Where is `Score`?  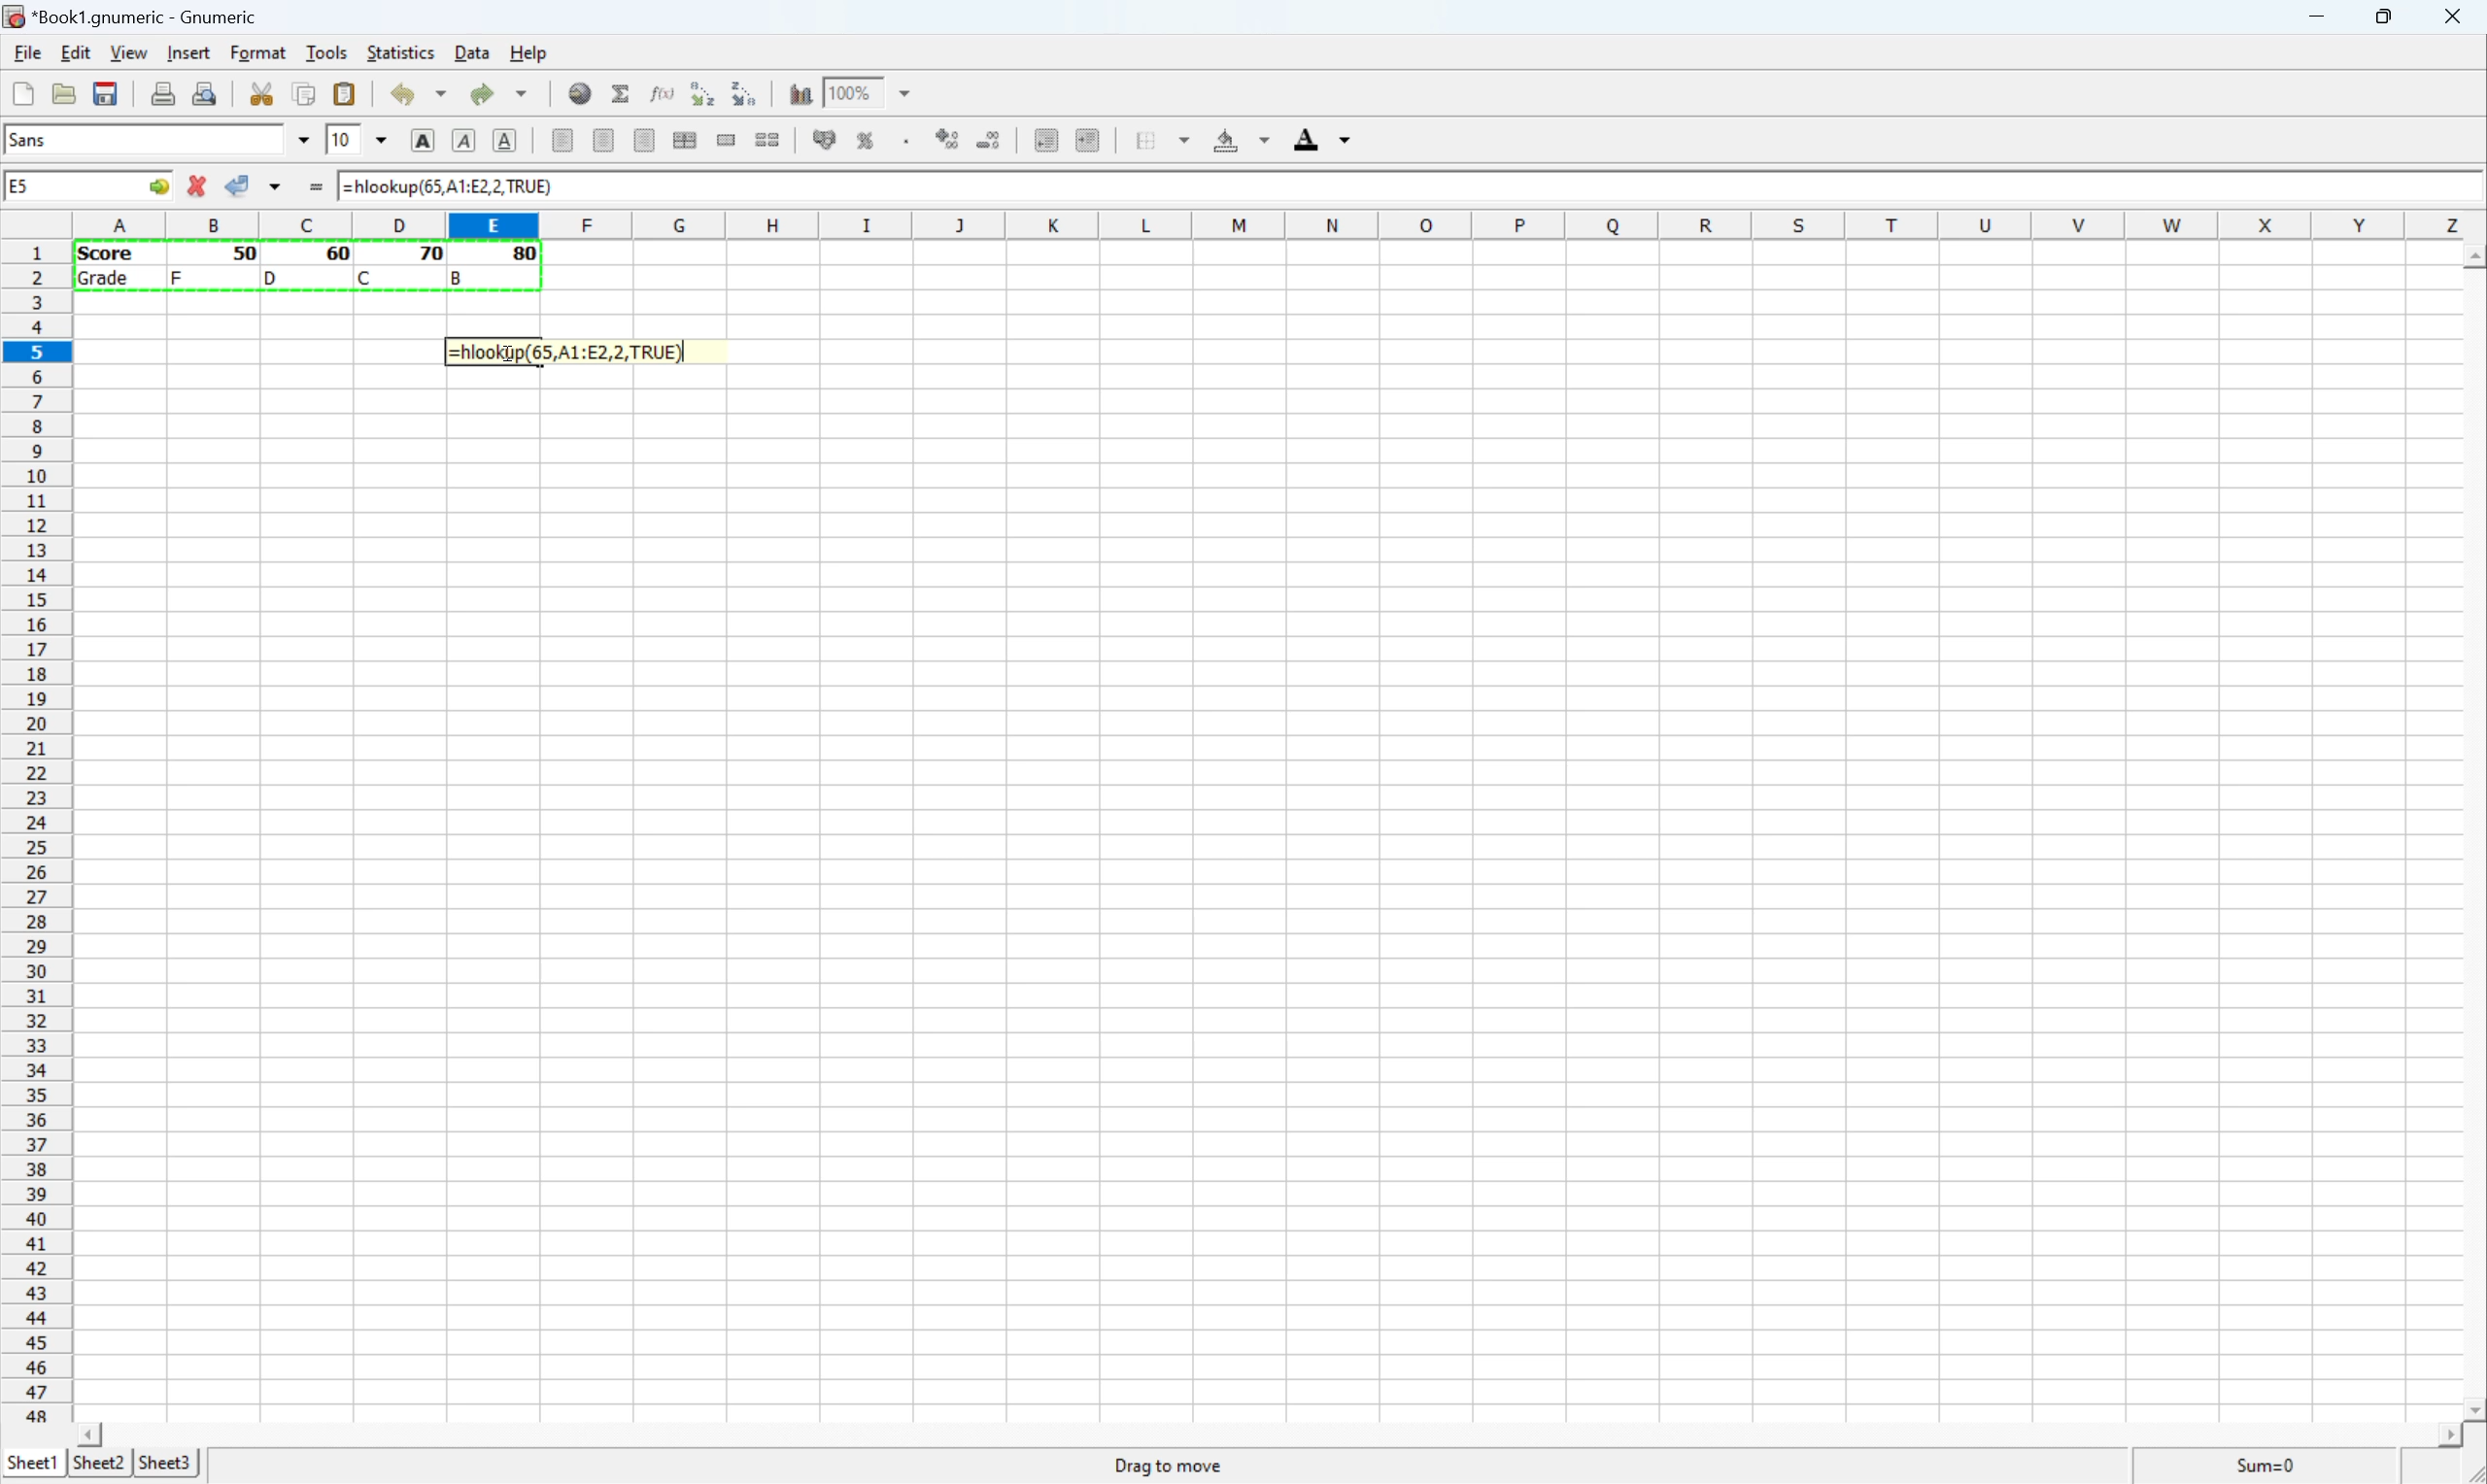 Score is located at coordinates (112, 254).